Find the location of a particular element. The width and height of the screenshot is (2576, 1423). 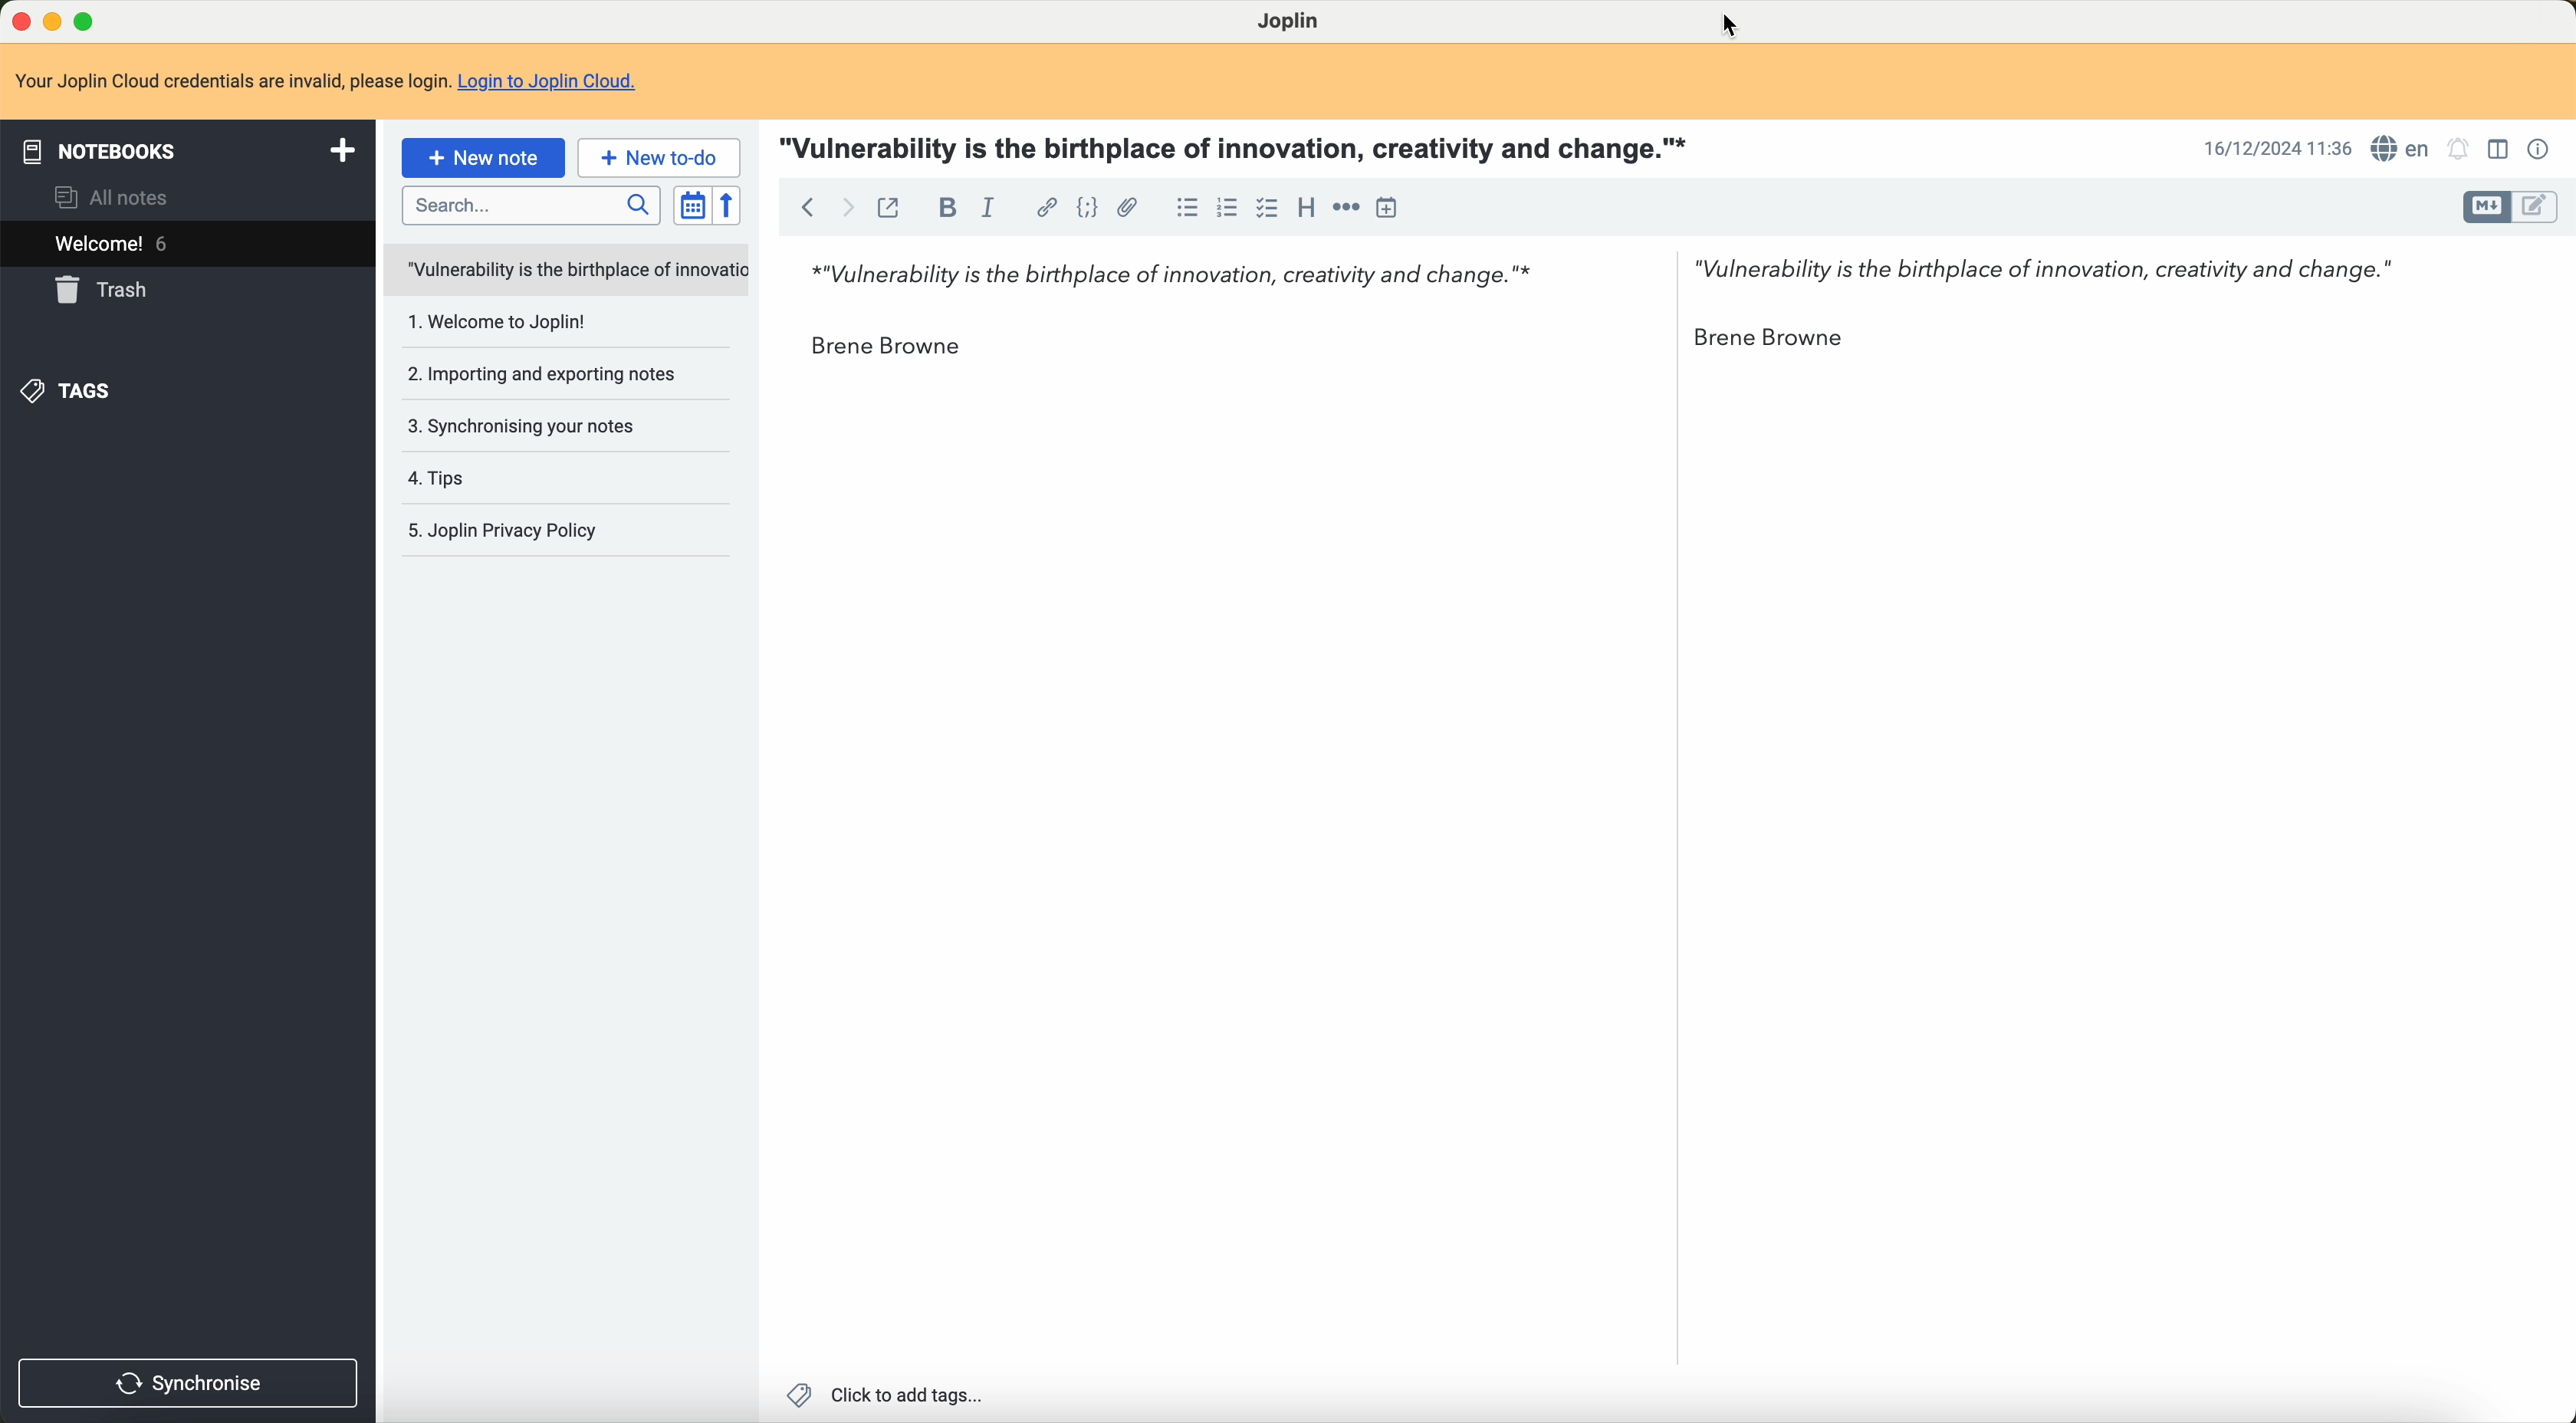

attach file is located at coordinates (1132, 208).